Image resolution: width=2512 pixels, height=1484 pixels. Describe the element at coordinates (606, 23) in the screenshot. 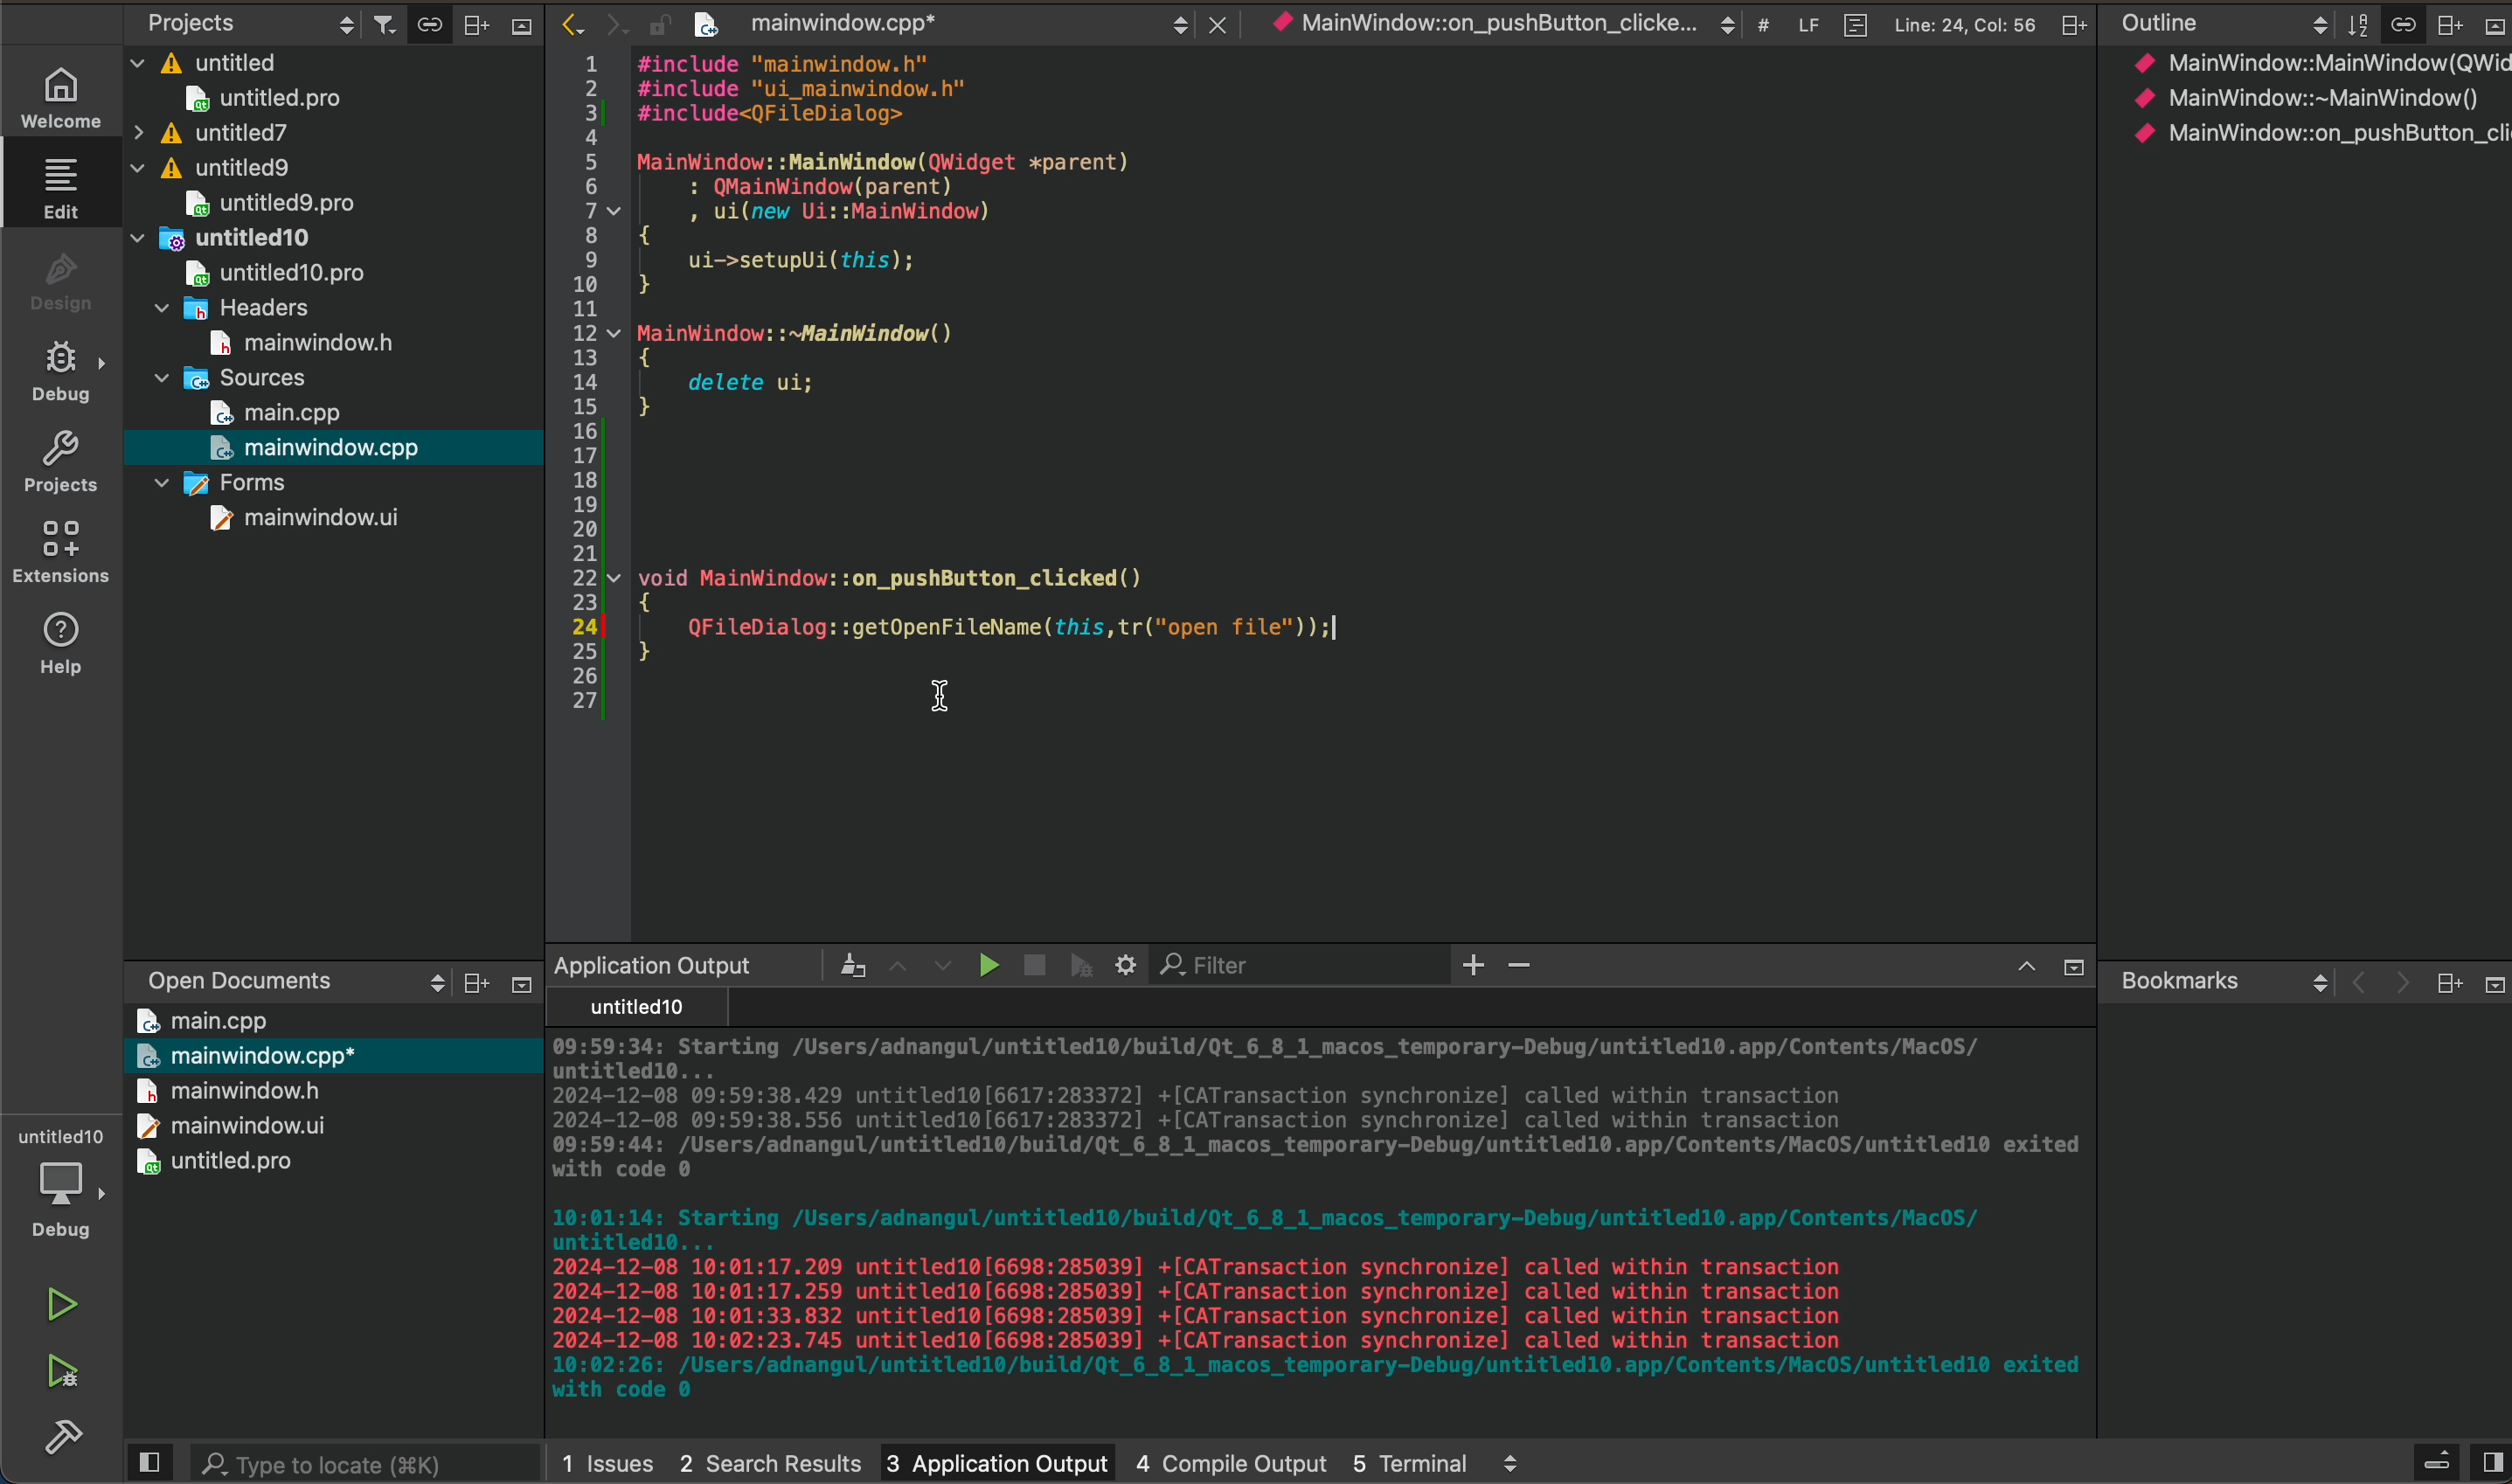

I see `forward` at that location.